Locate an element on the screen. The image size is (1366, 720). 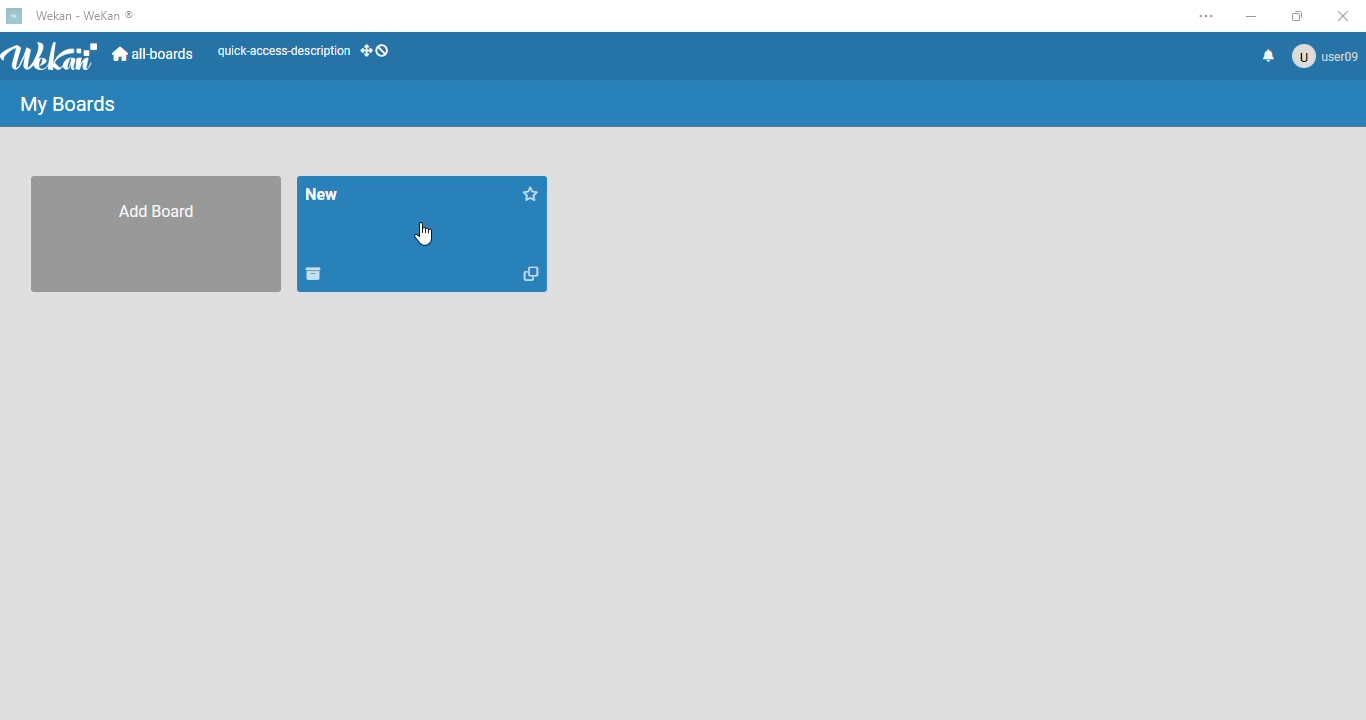
show-desktop-drag-handles is located at coordinates (377, 51).